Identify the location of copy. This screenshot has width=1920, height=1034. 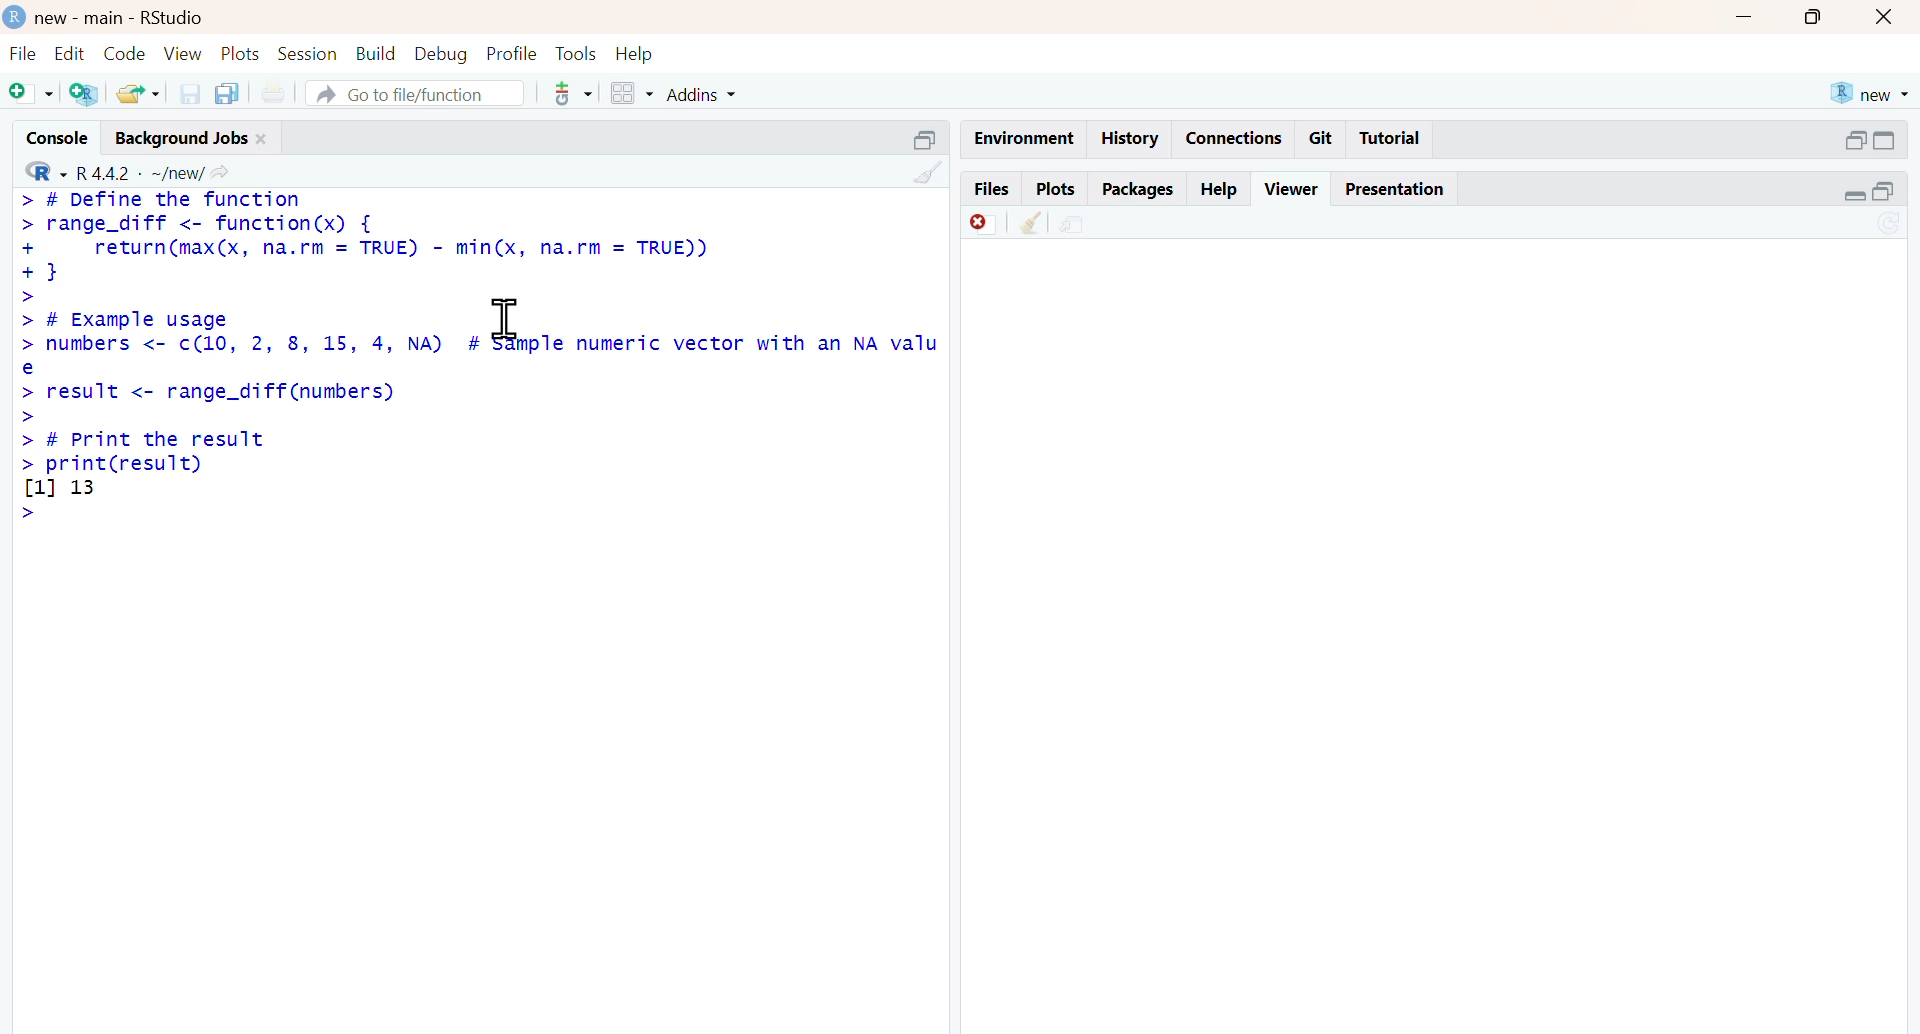
(227, 93).